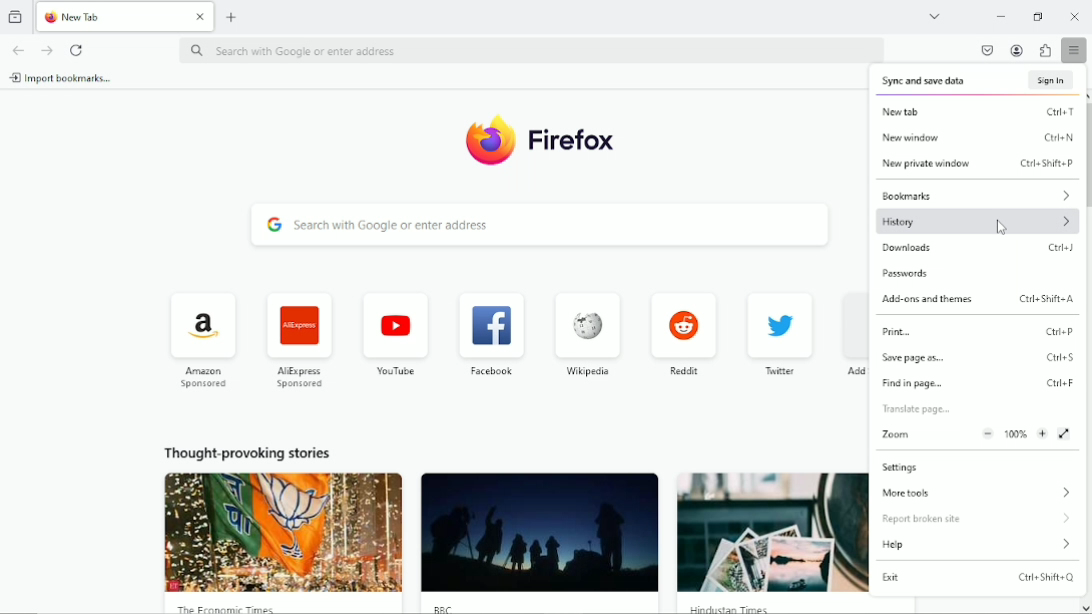 The image size is (1092, 614). Describe the element at coordinates (1073, 15) in the screenshot. I see `Close` at that location.